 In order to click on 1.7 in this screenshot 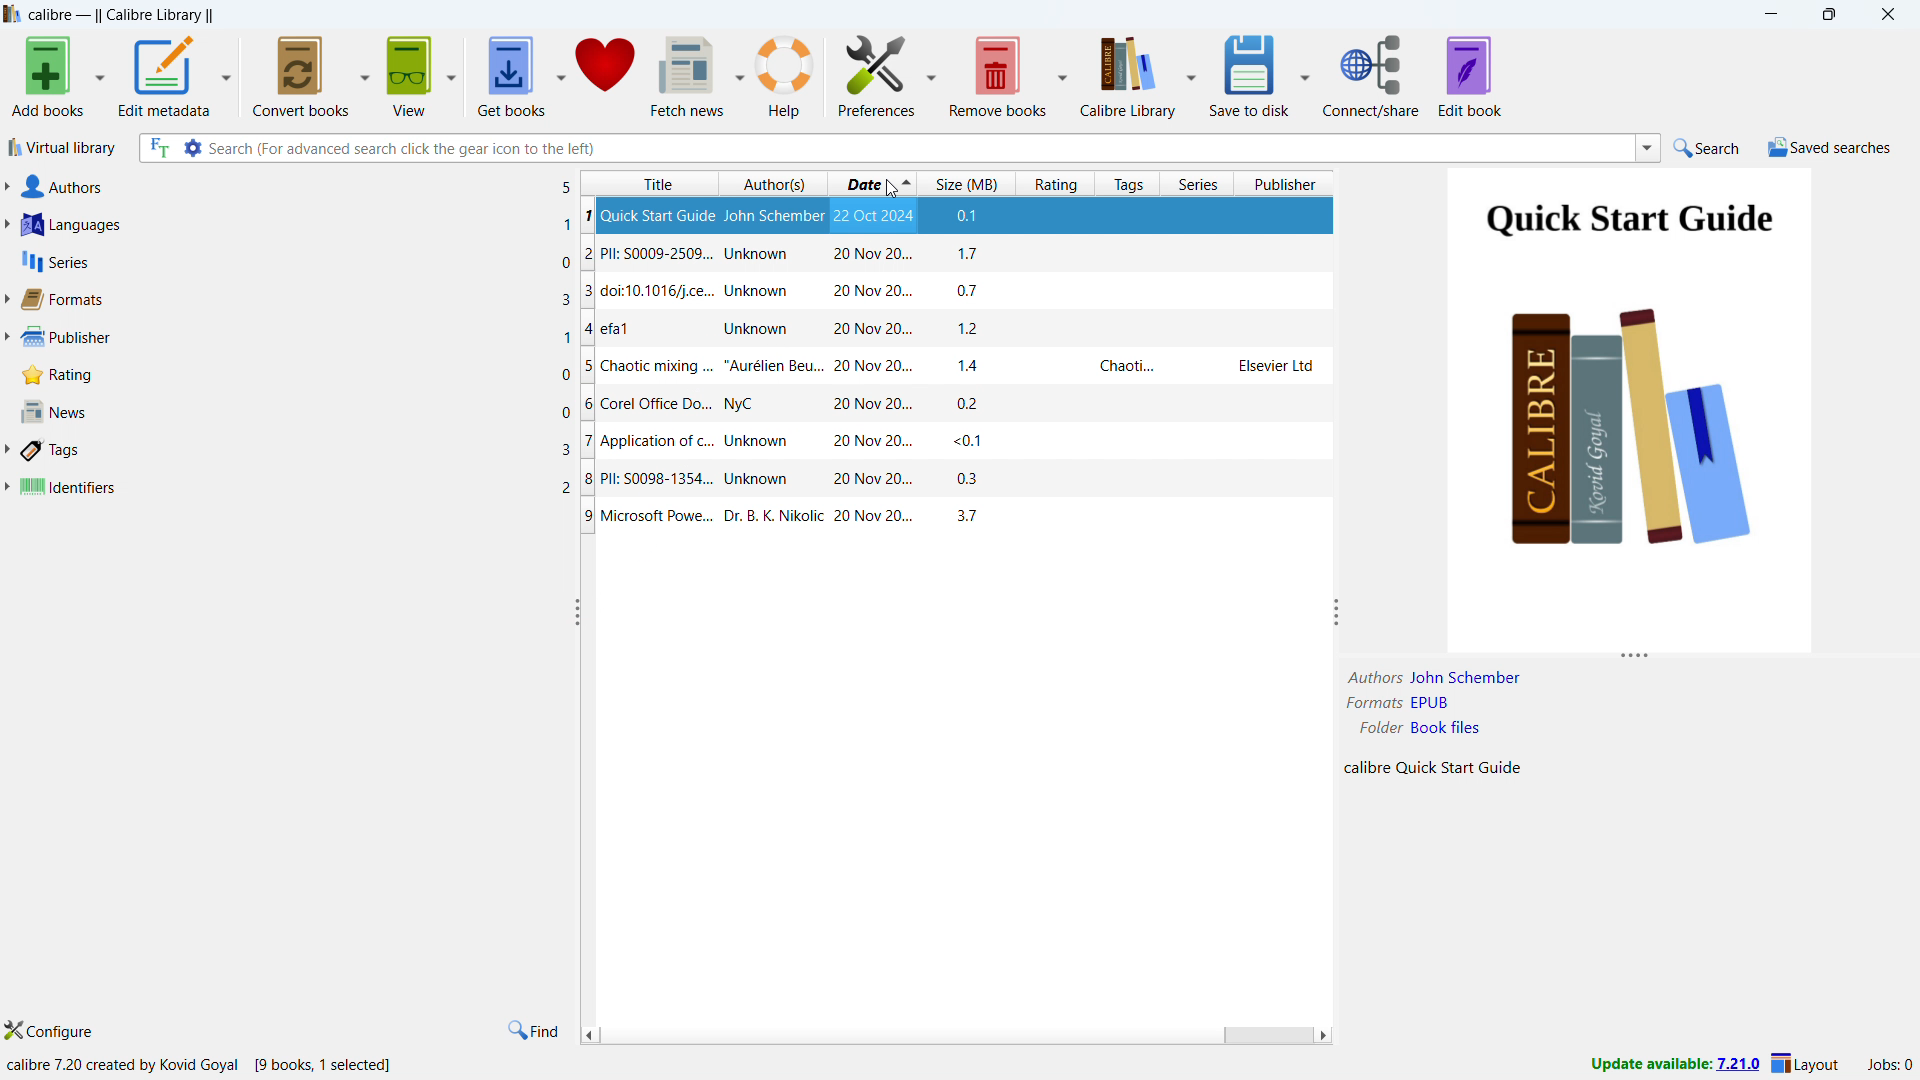, I will do `click(978, 329)`.